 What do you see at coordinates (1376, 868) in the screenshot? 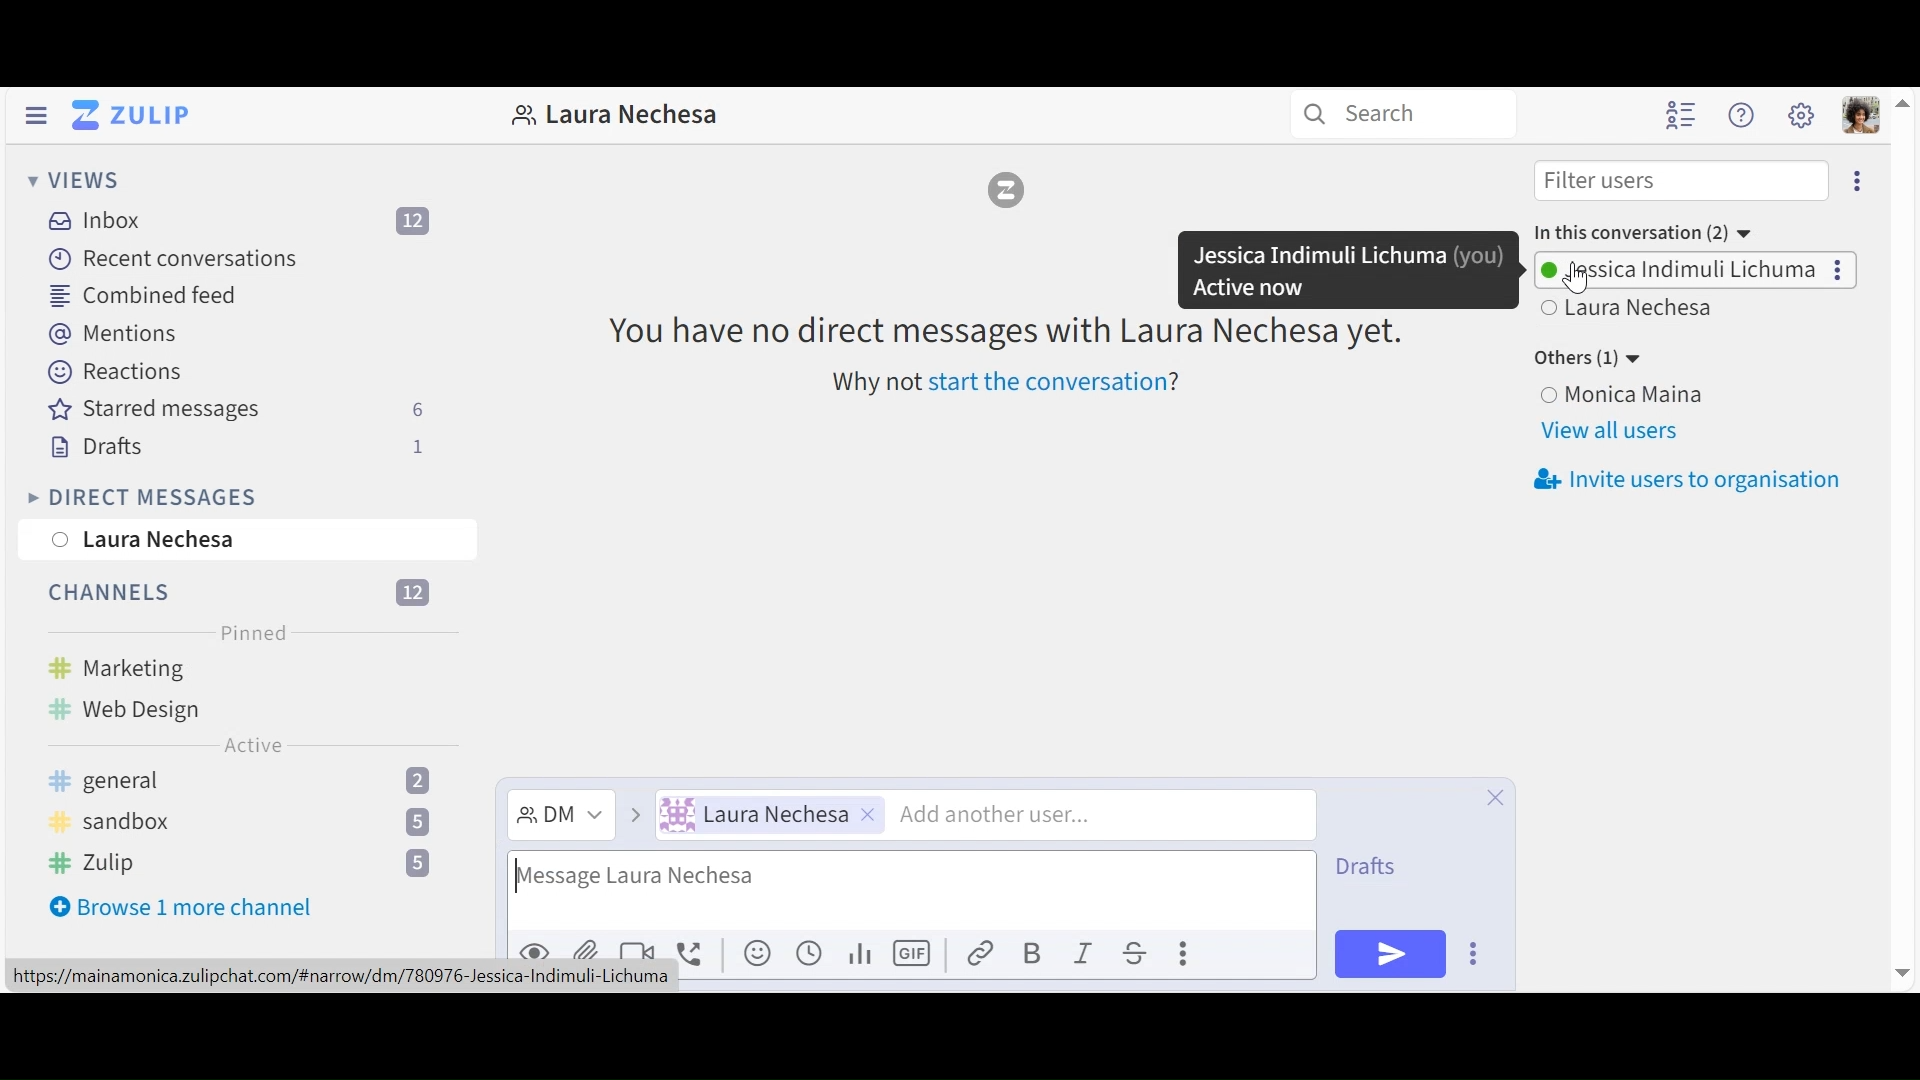
I see `Drafts` at bounding box center [1376, 868].